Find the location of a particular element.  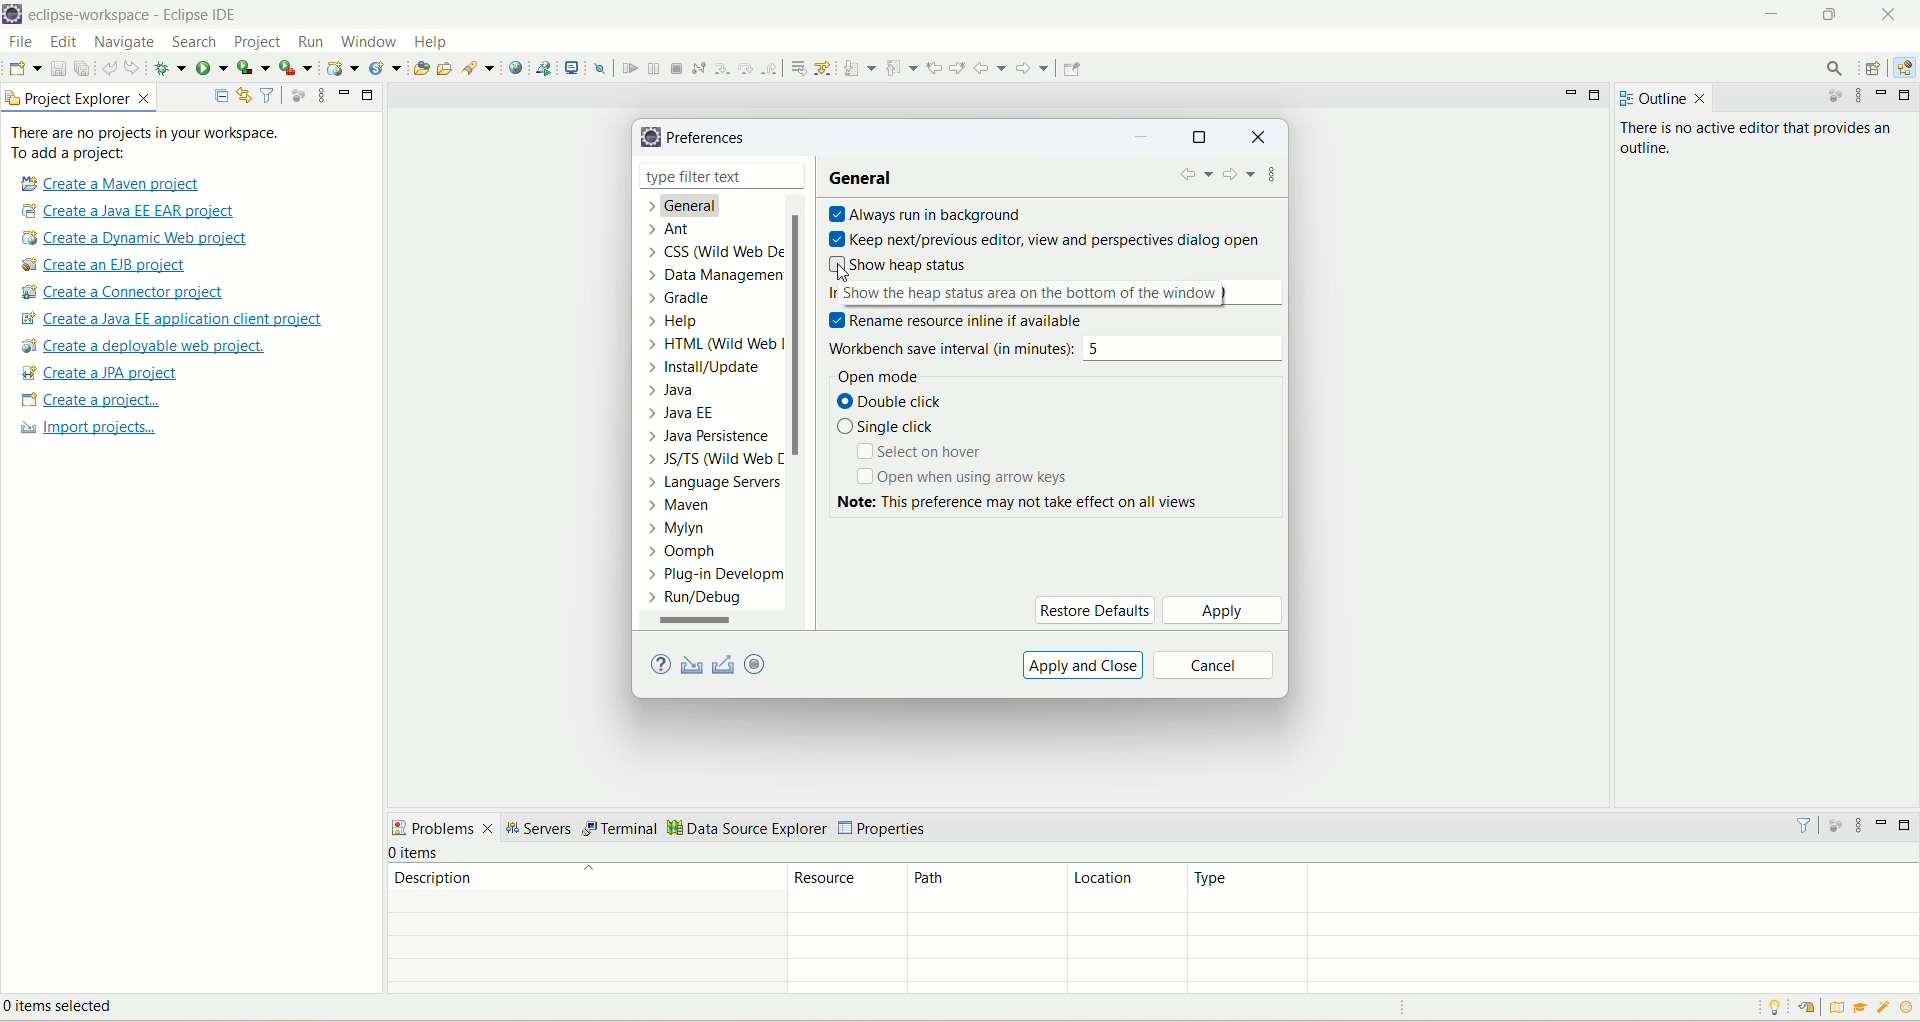

focus on active task is located at coordinates (1827, 98).